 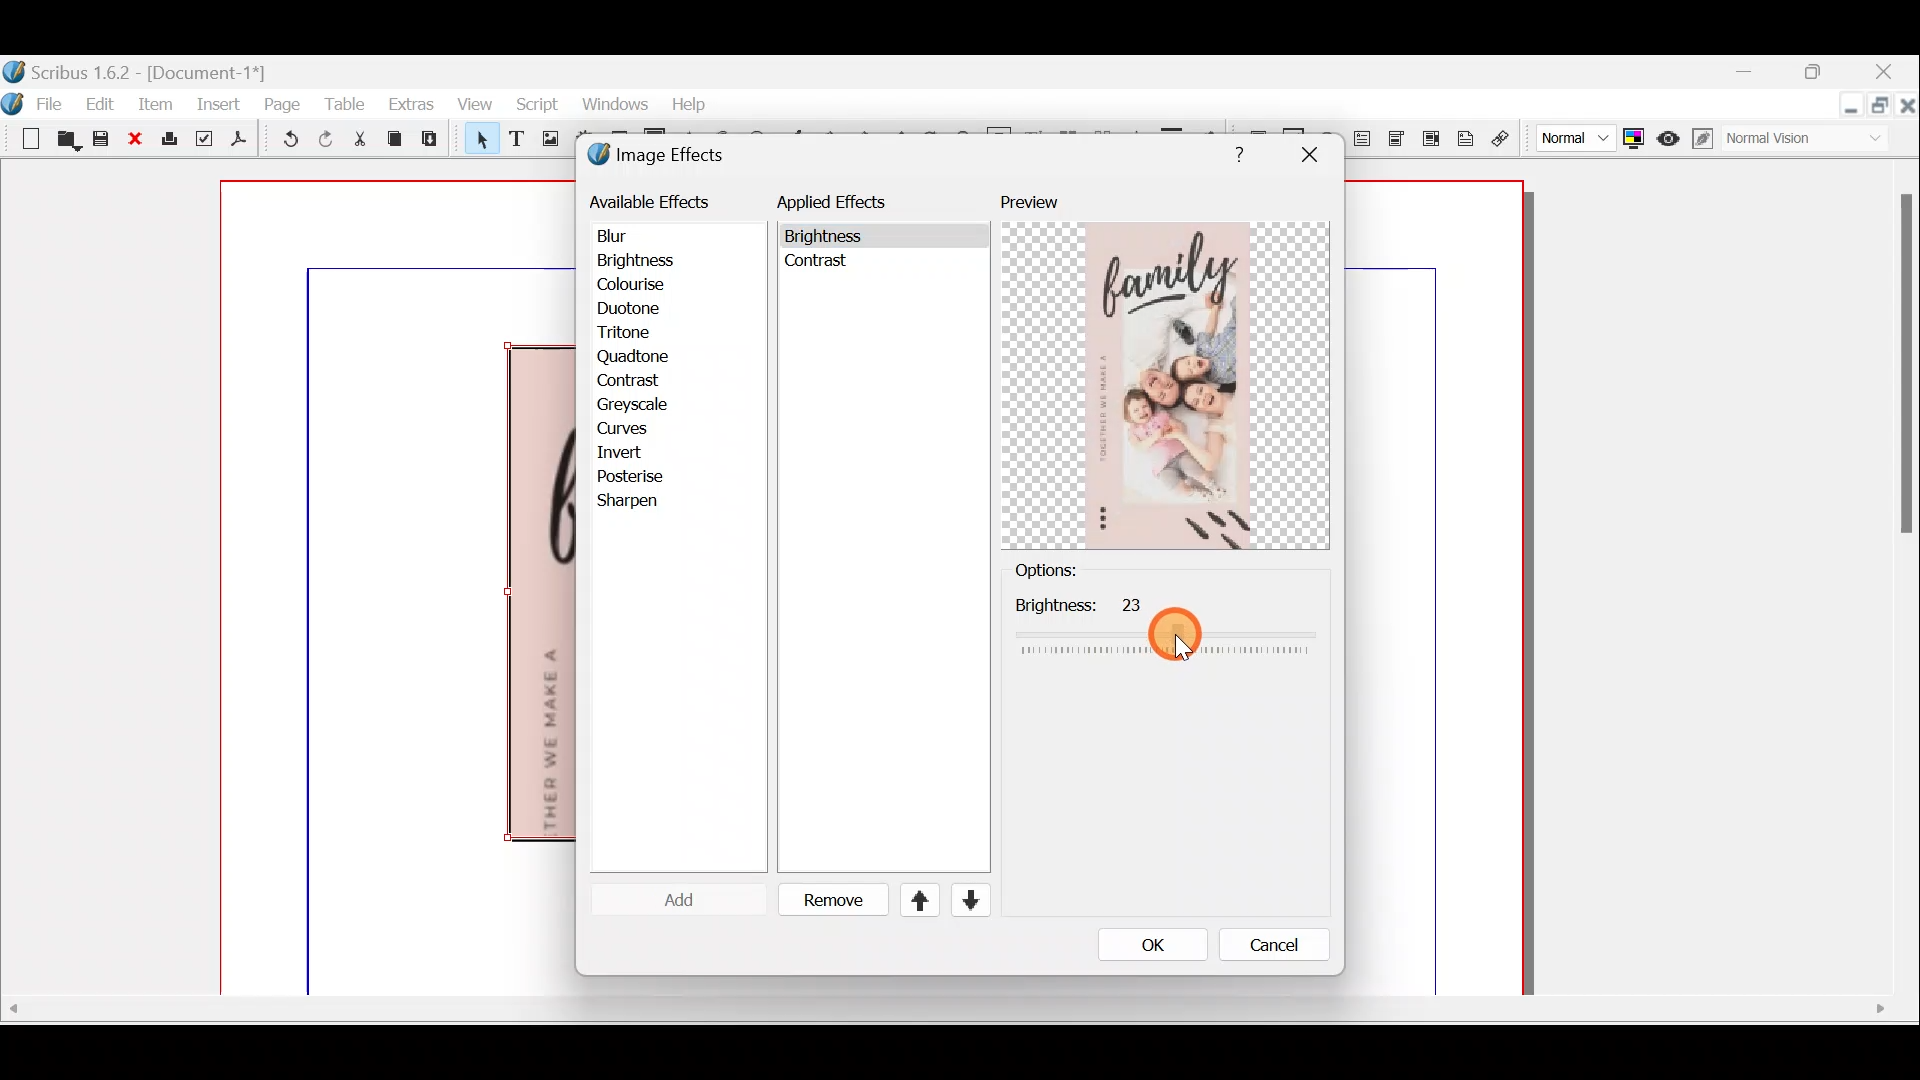 What do you see at coordinates (1432, 136) in the screenshot?
I see `PDF List box` at bounding box center [1432, 136].